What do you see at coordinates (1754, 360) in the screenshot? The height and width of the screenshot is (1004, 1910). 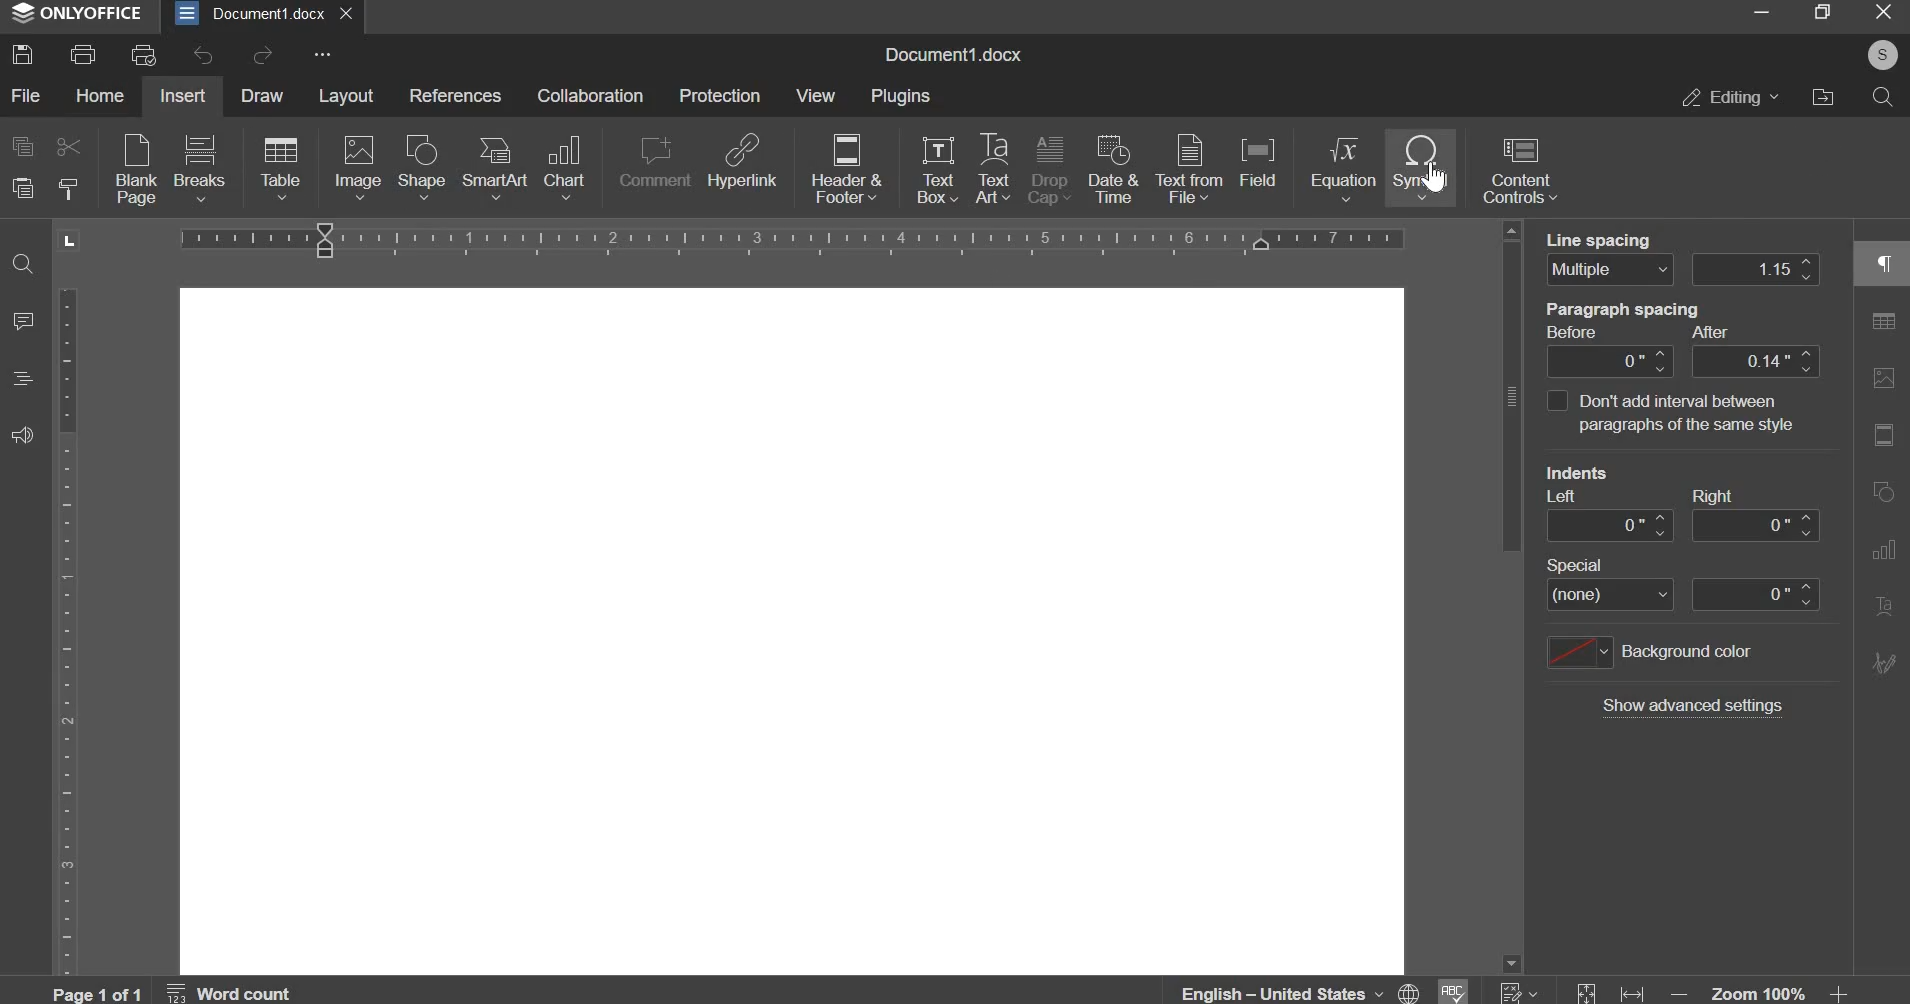 I see `paragraph spacing` at bounding box center [1754, 360].